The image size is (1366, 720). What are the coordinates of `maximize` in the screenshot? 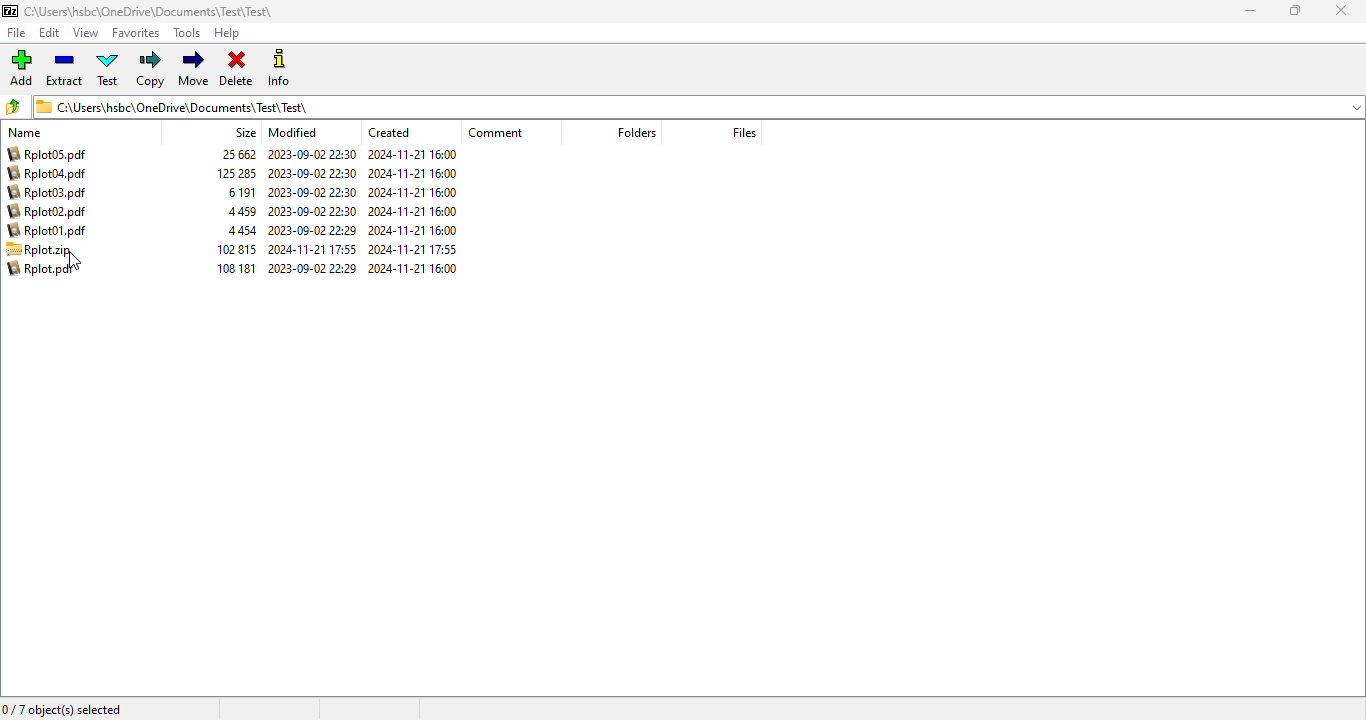 It's located at (1296, 10).